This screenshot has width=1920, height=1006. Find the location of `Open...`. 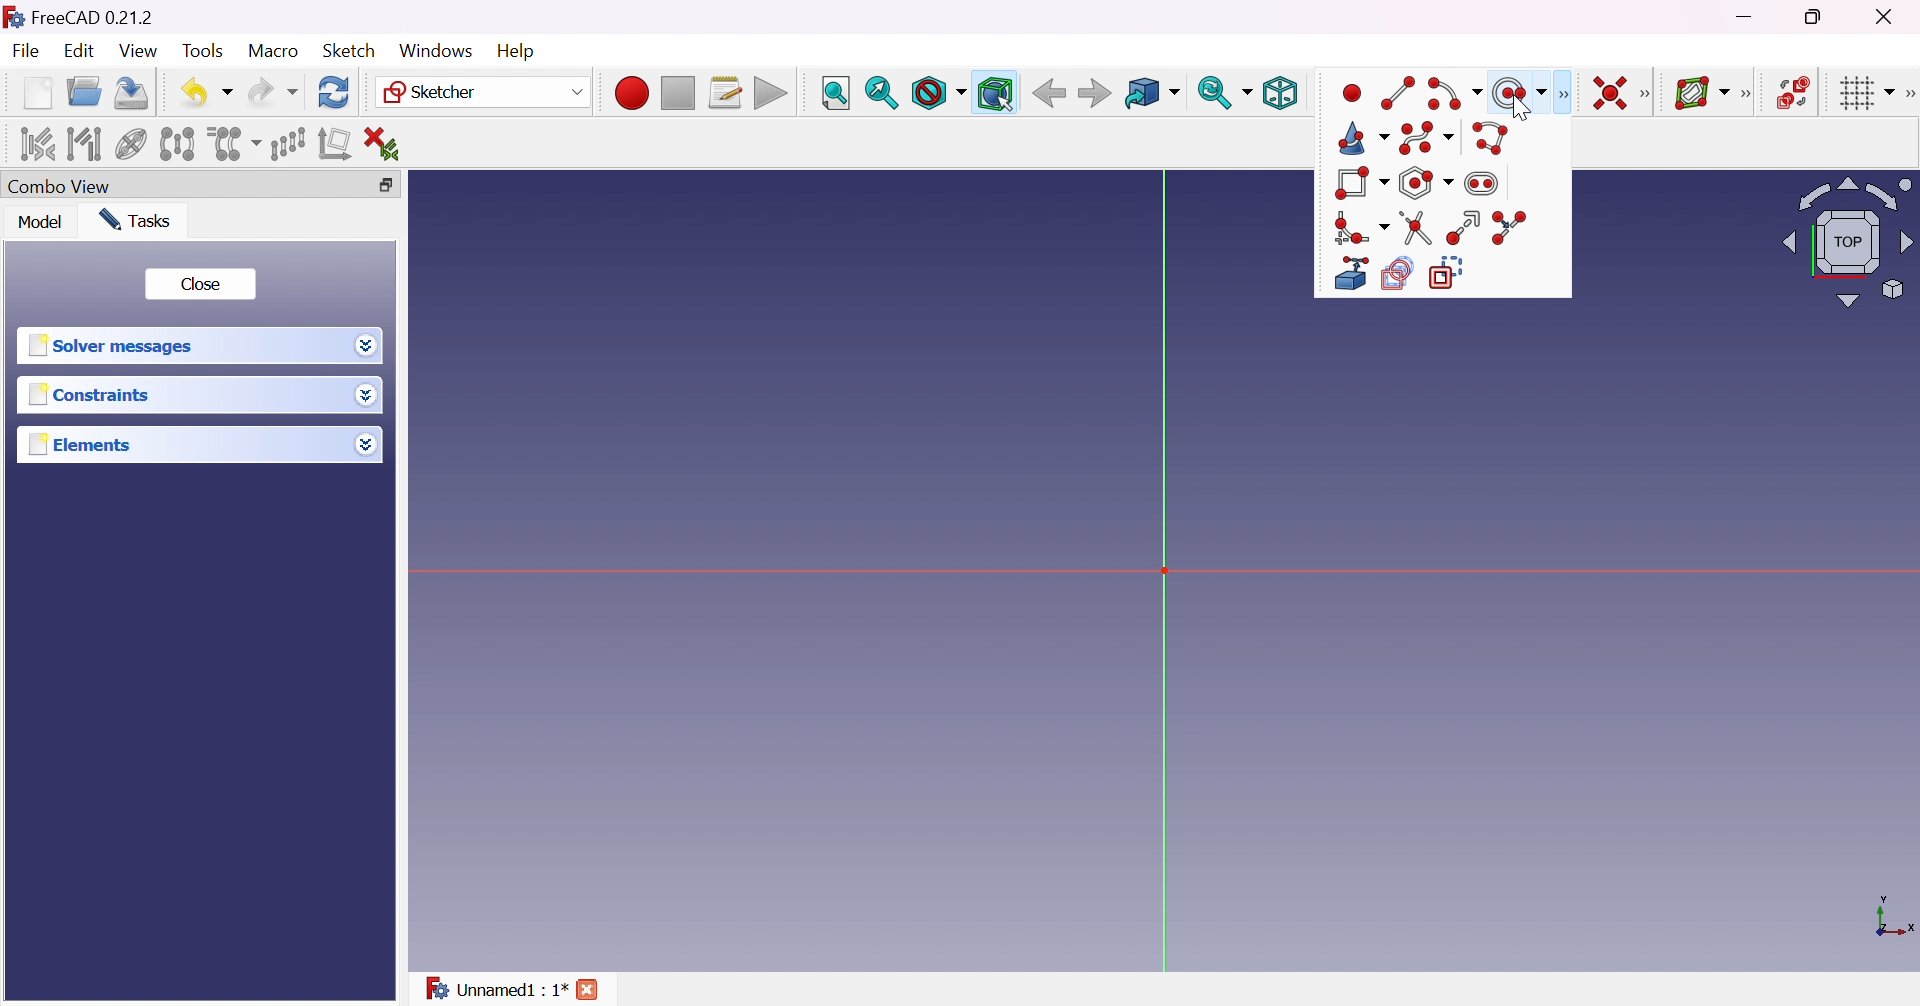

Open... is located at coordinates (83, 93).